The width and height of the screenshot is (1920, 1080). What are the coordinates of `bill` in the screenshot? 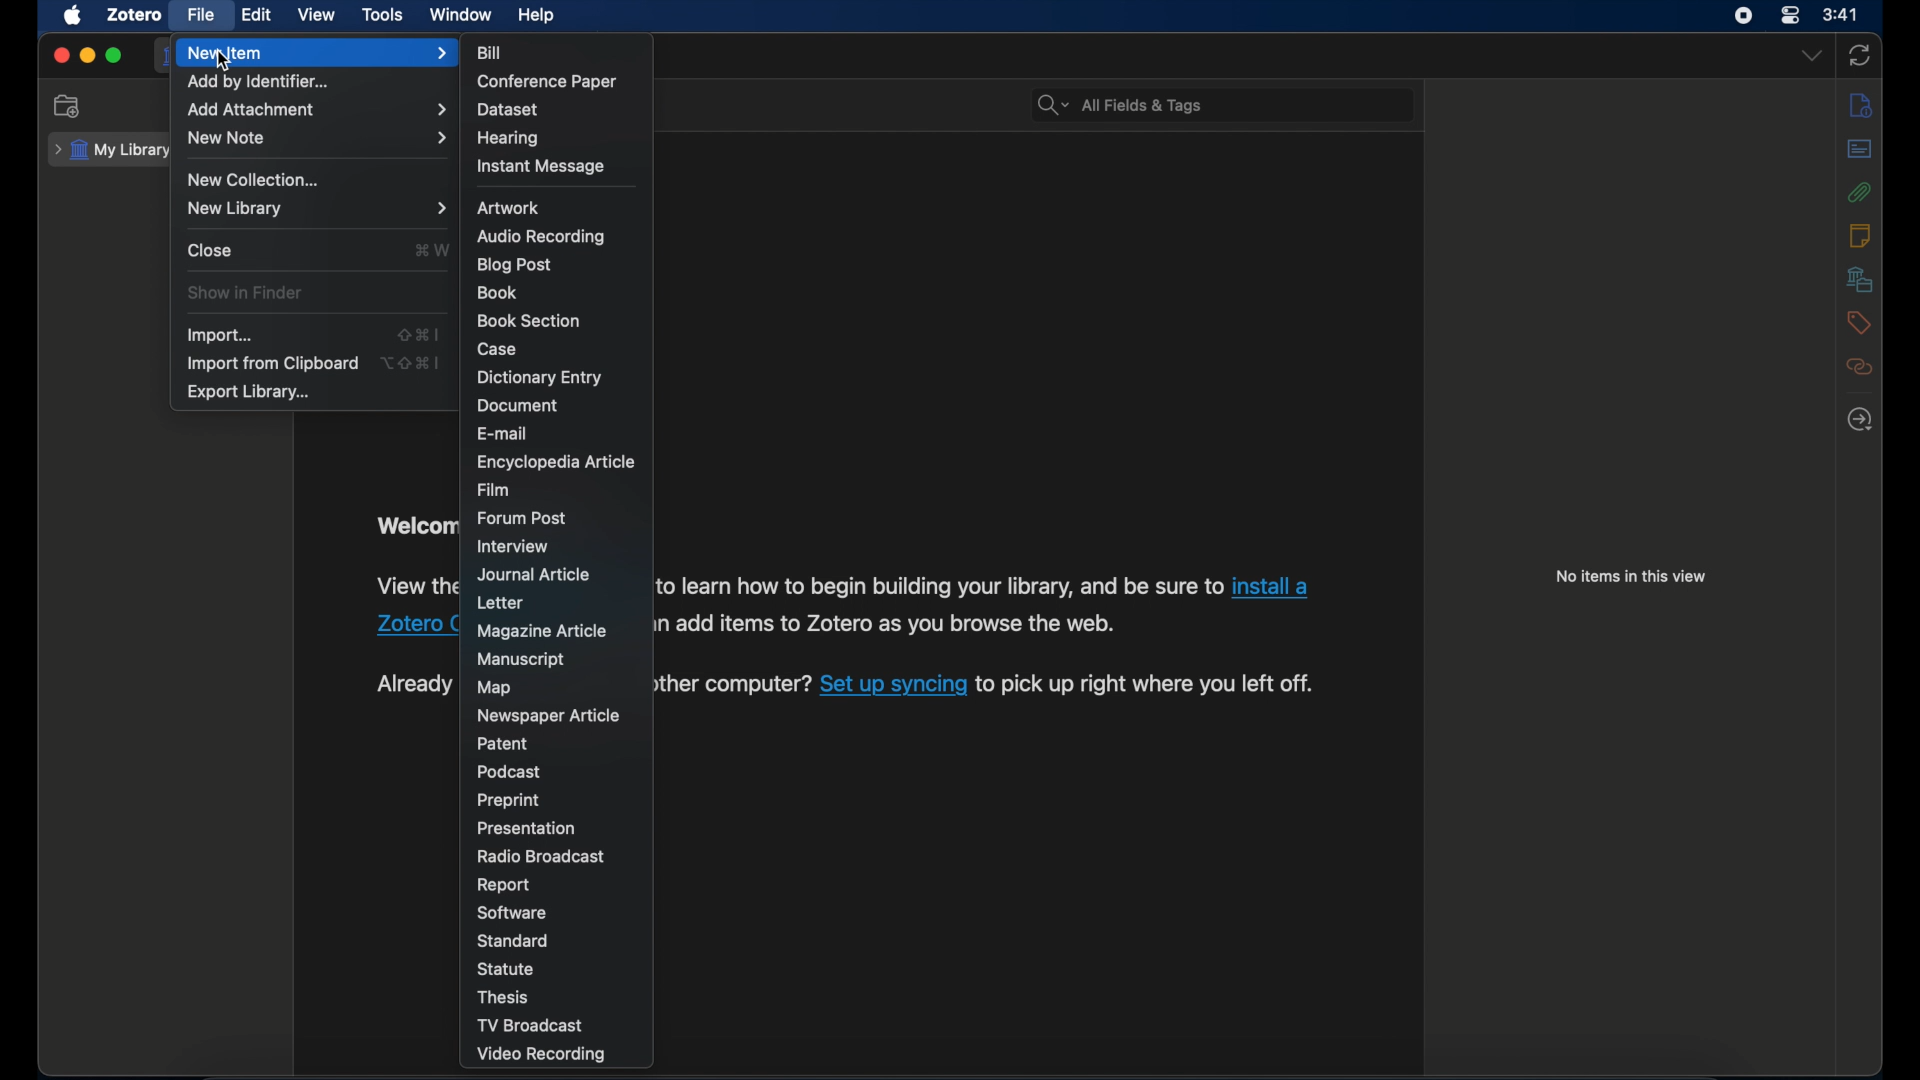 It's located at (492, 53).